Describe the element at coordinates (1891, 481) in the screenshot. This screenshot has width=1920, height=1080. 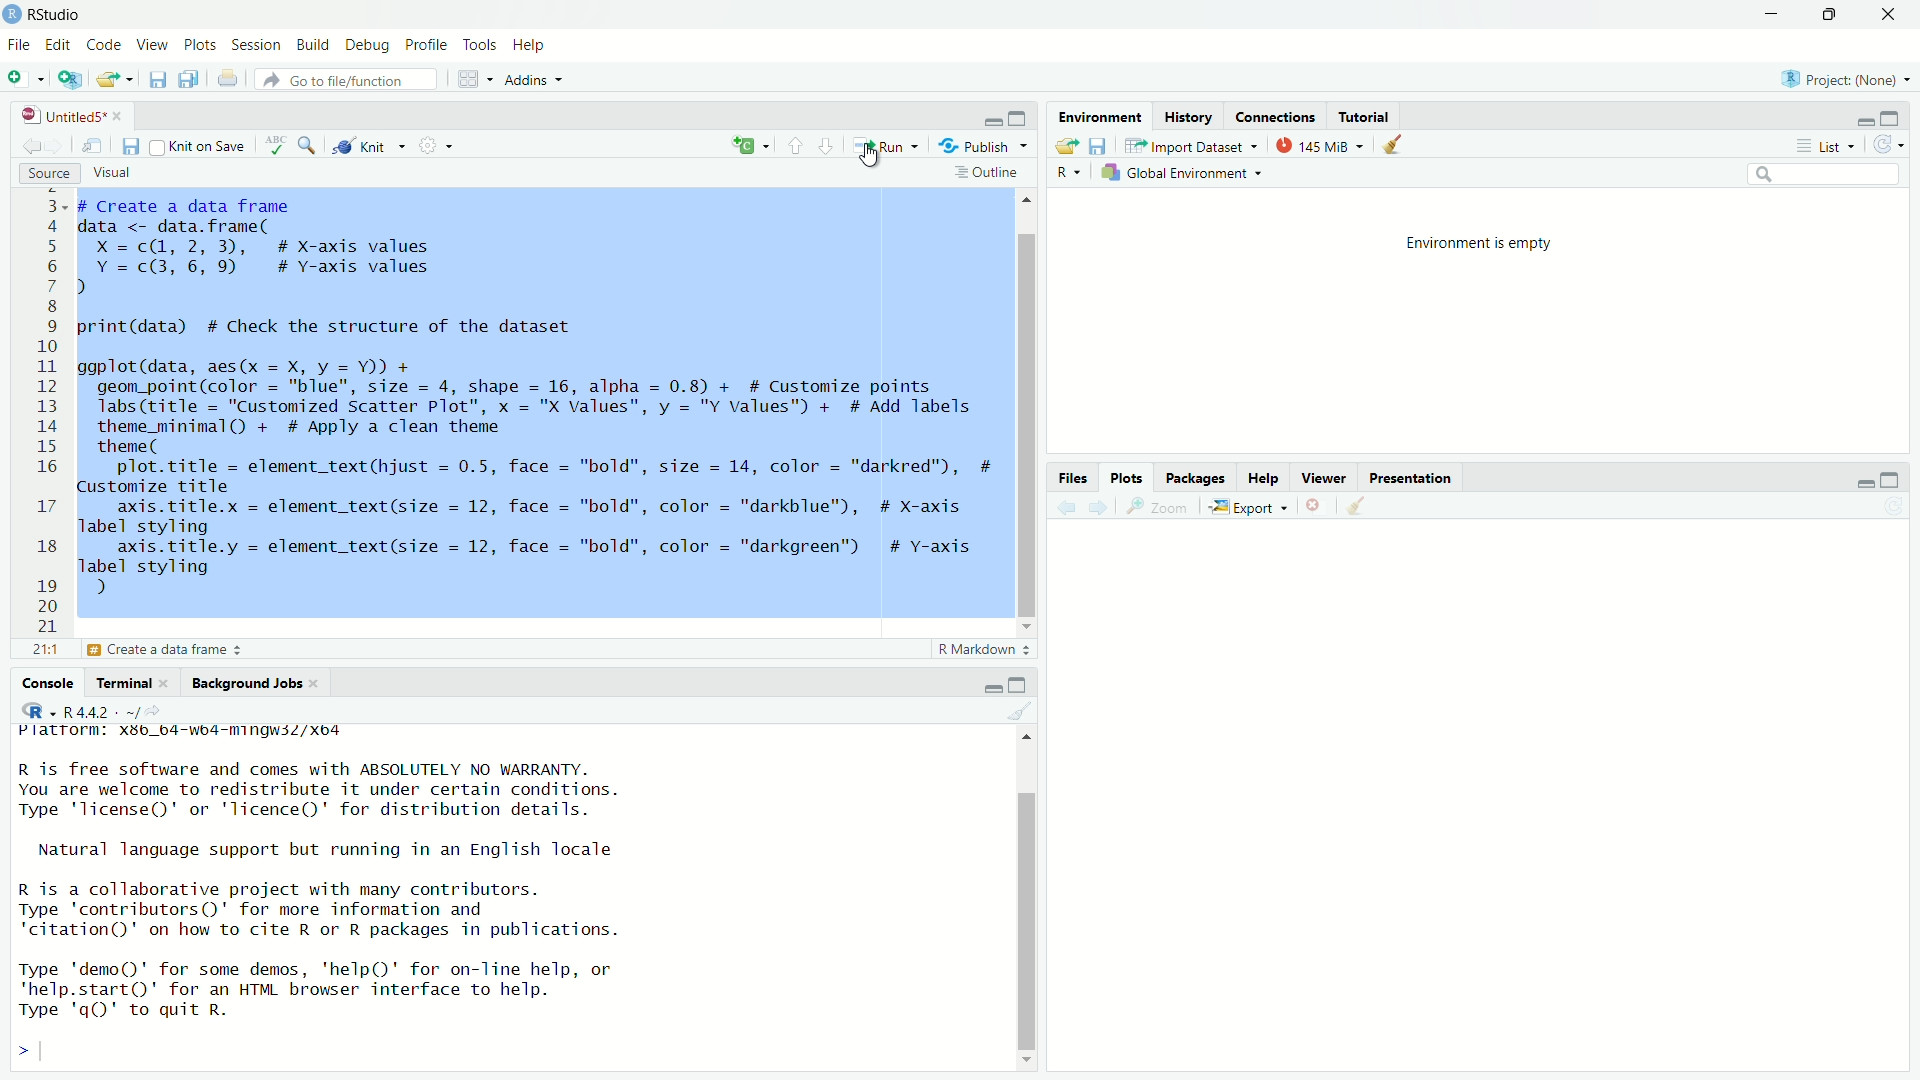
I see `Maximize` at that location.